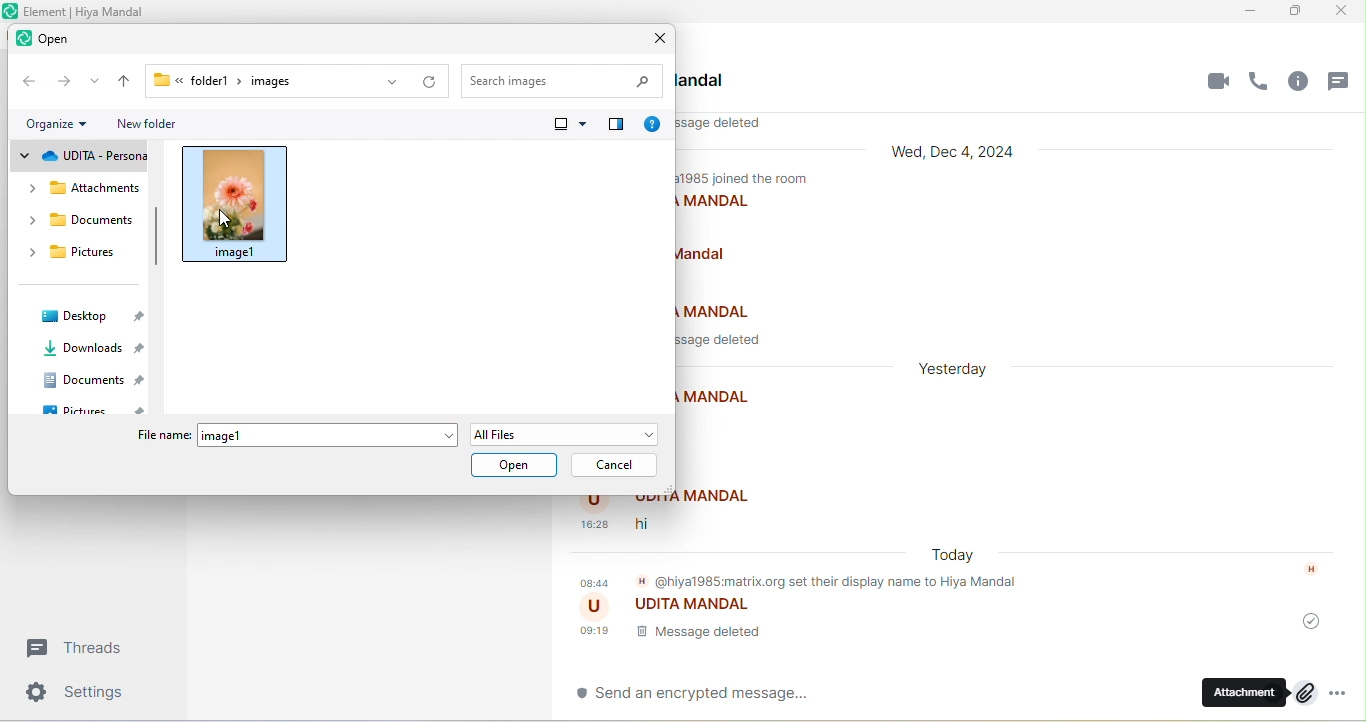 Image resolution: width=1366 pixels, height=722 pixels. Describe the element at coordinates (28, 80) in the screenshot. I see `back` at that location.